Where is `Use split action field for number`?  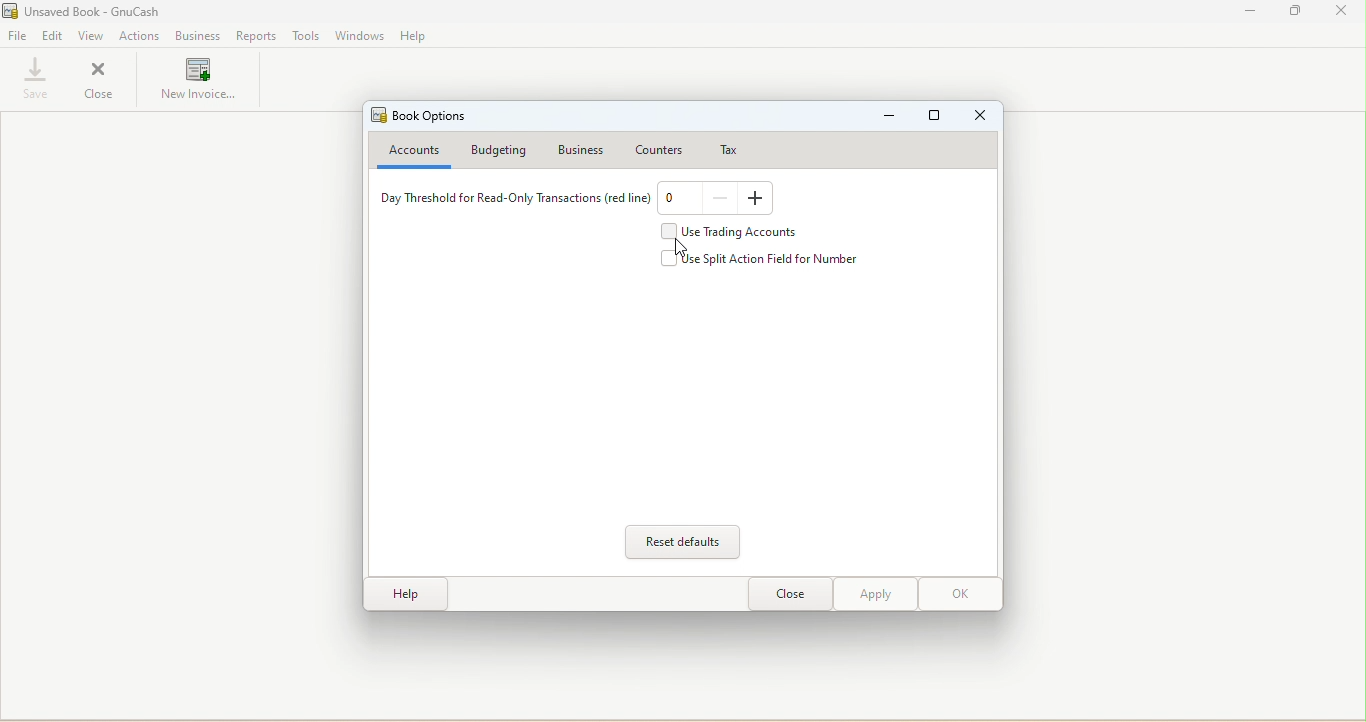
Use split action field for number is located at coordinates (767, 259).